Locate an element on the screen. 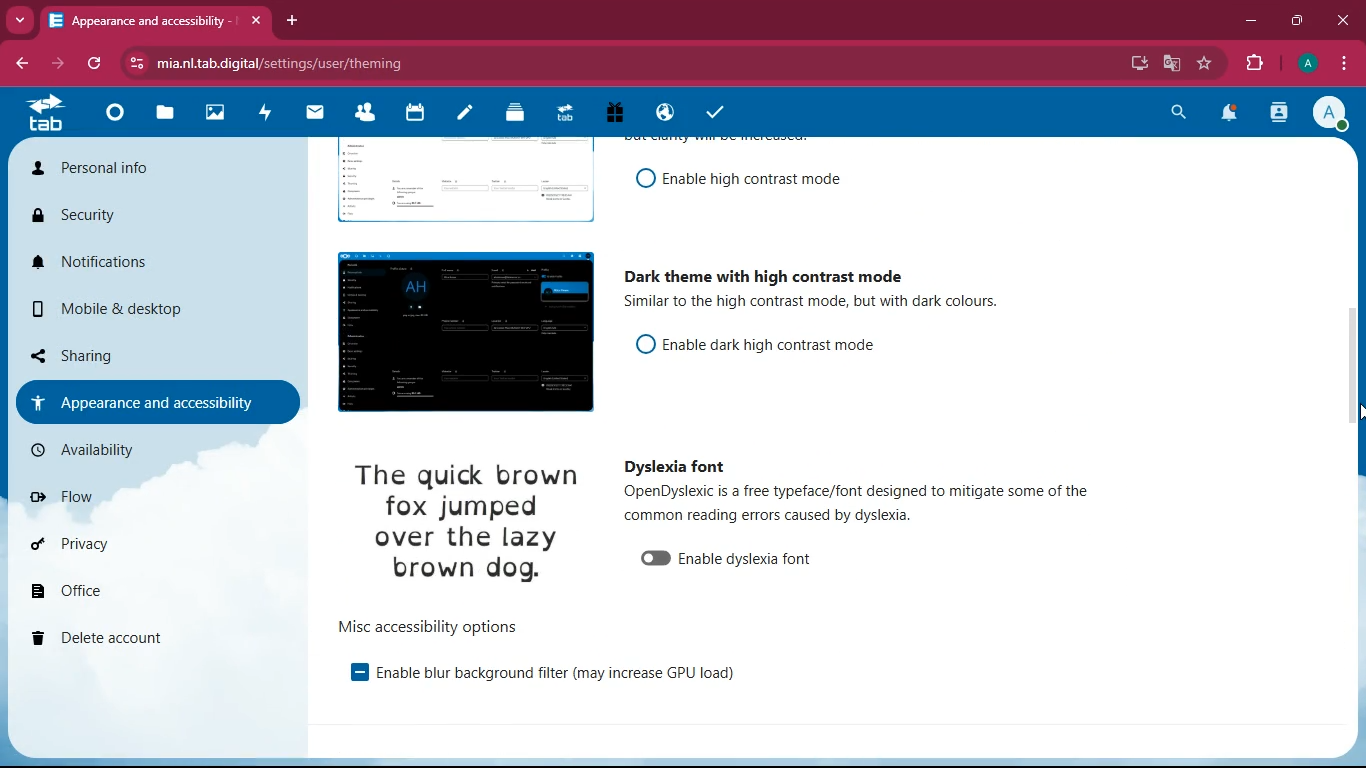 The height and width of the screenshot is (768, 1366). calendar is located at coordinates (419, 114).